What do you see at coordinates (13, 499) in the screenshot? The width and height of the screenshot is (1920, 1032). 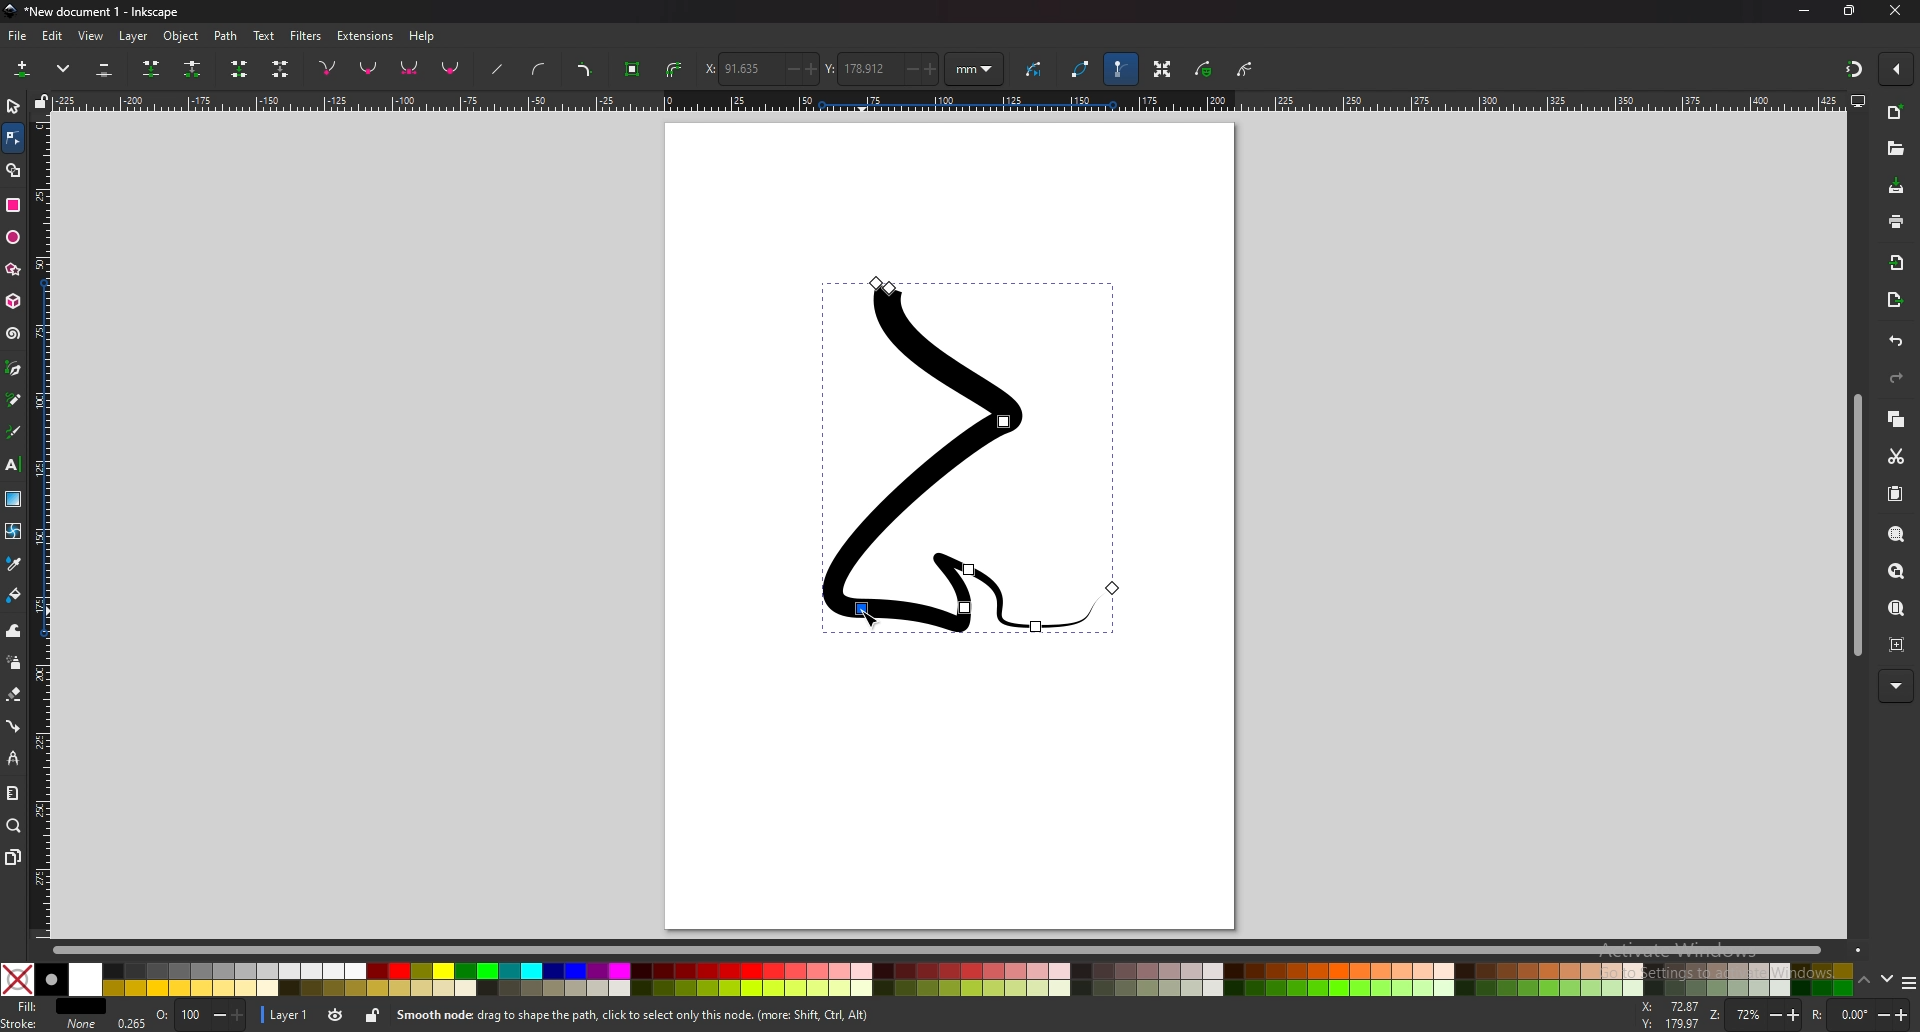 I see `gradient` at bounding box center [13, 499].